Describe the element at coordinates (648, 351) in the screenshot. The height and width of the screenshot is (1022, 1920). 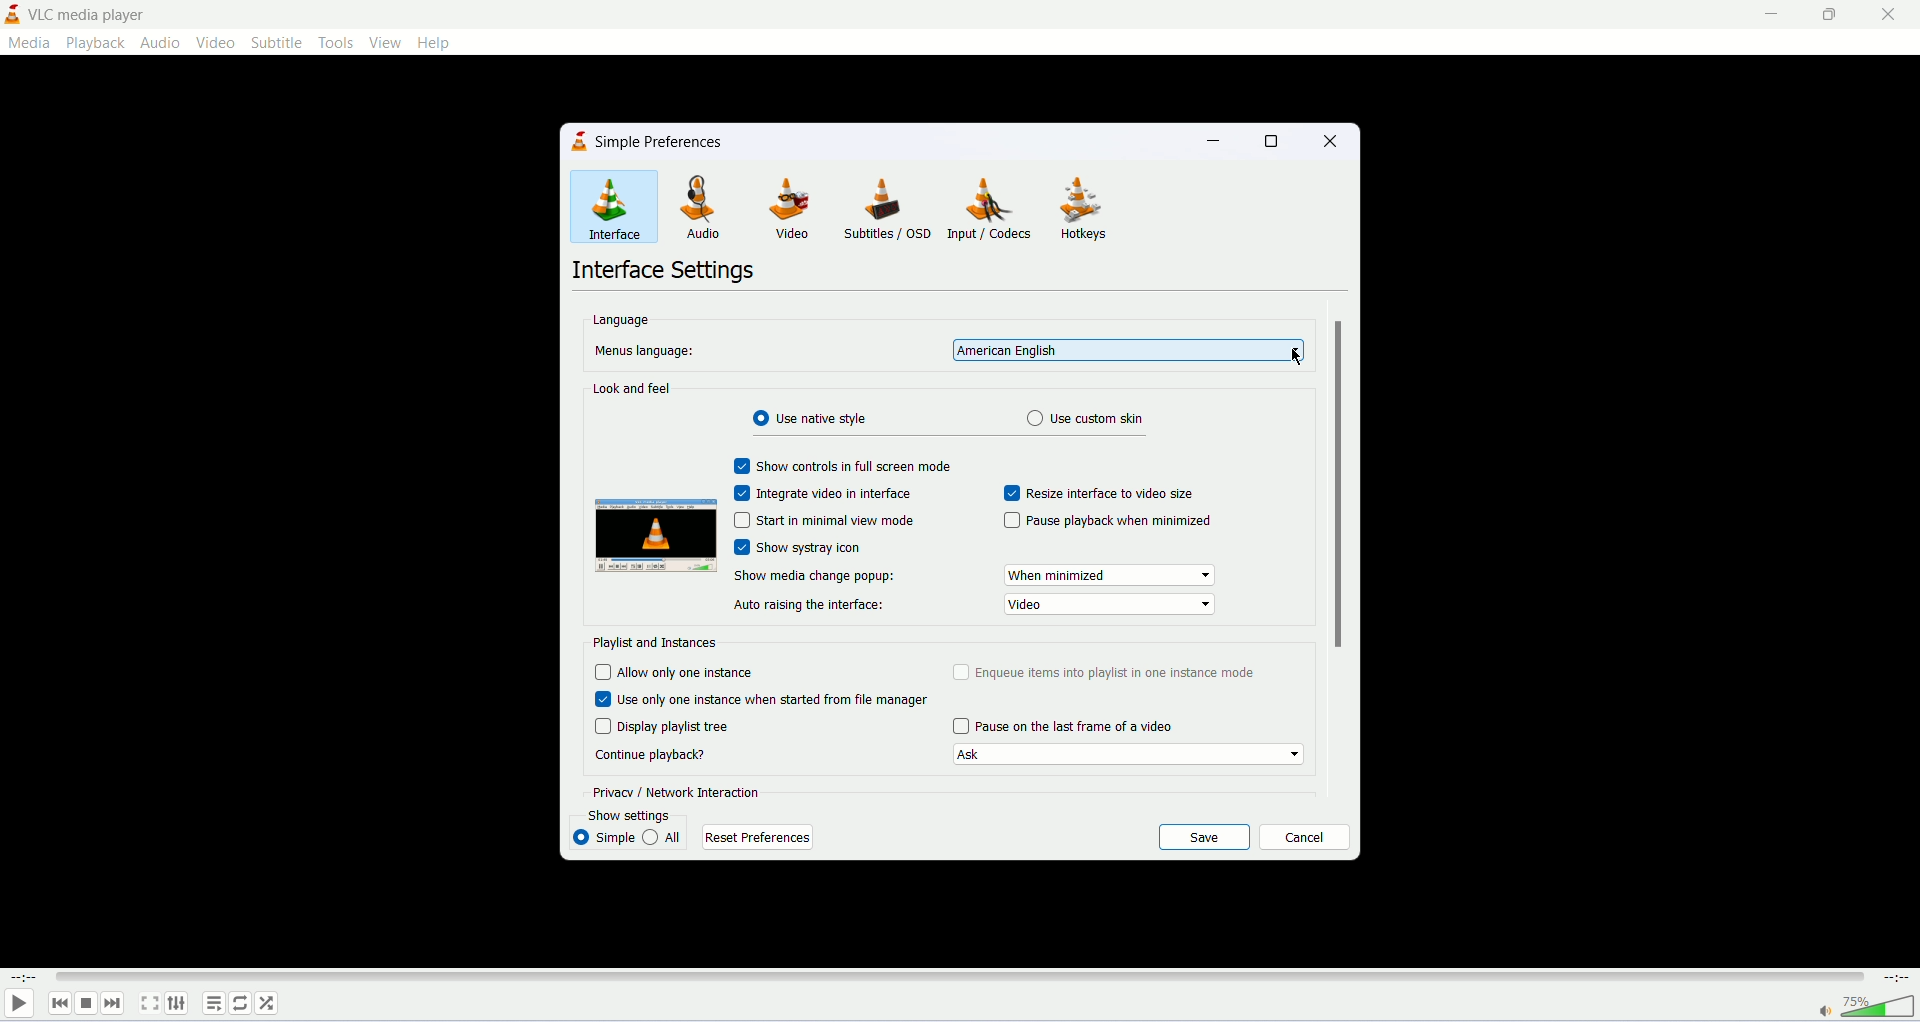
I see `menus language` at that location.